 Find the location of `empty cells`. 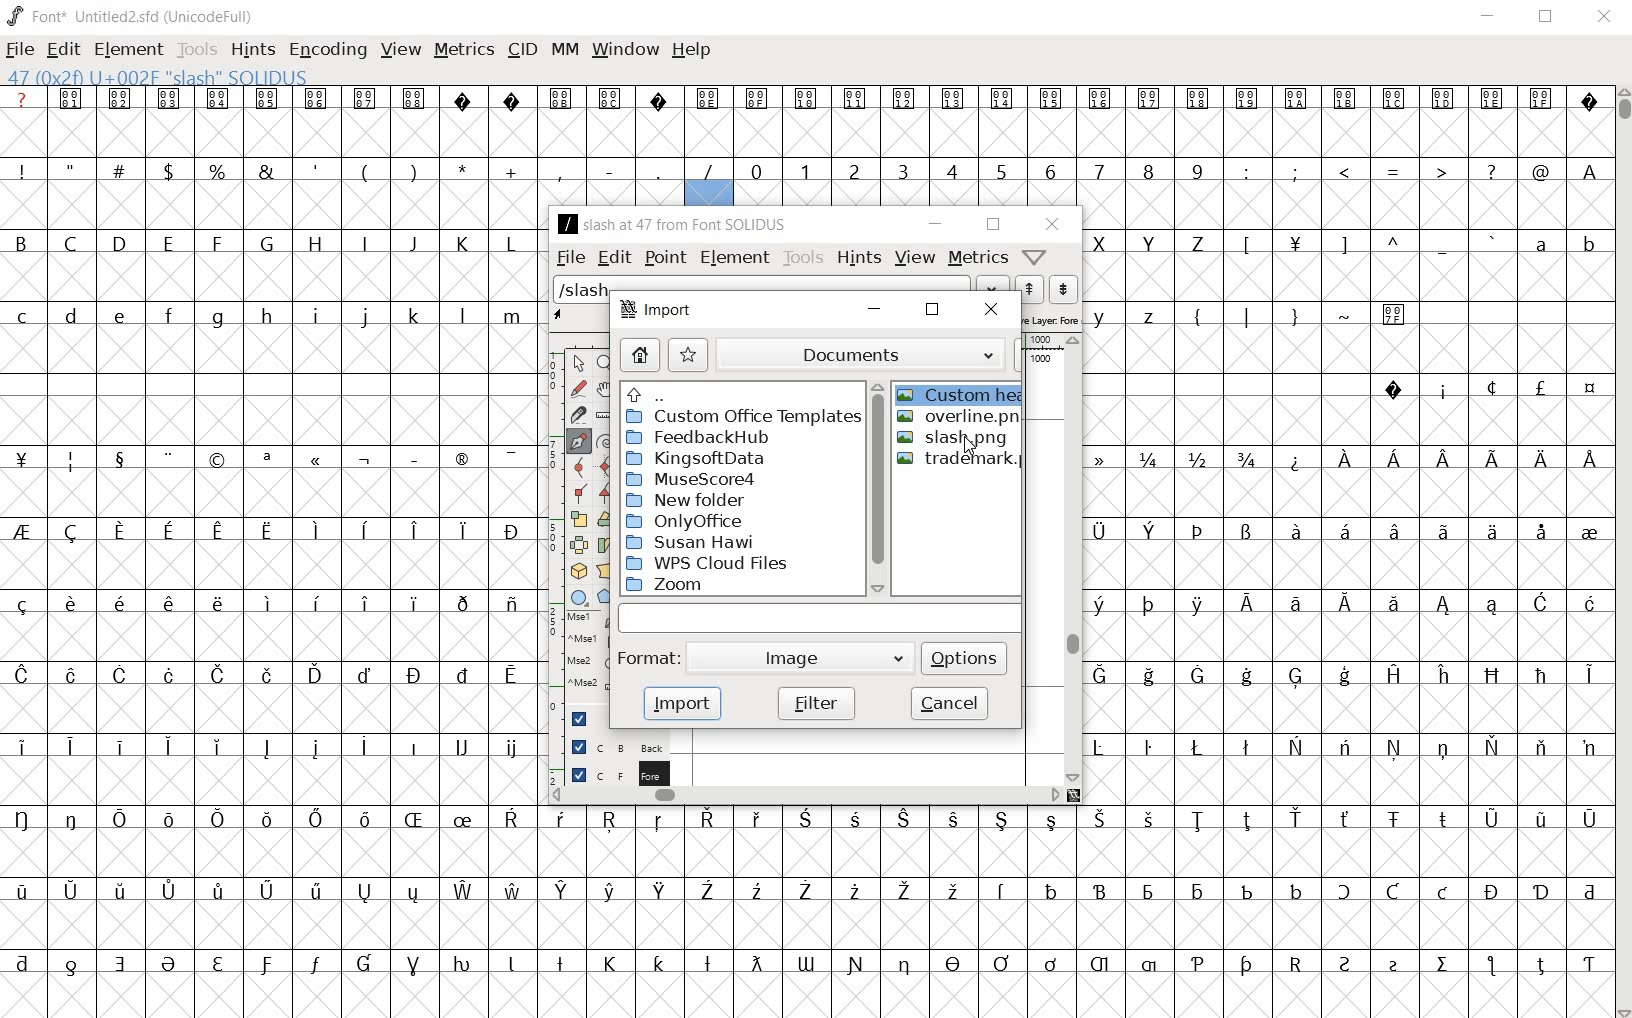

empty cells is located at coordinates (1350, 280).